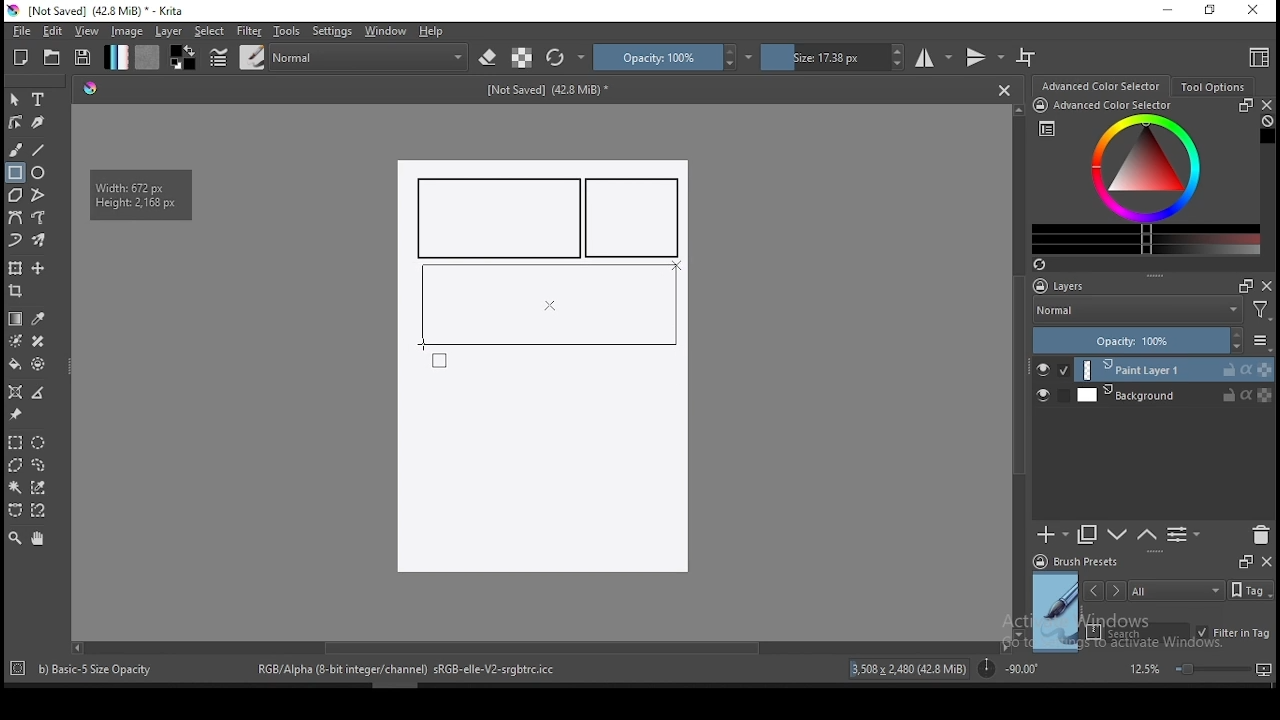 Image resolution: width=1280 pixels, height=720 pixels. Describe the element at coordinates (83, 58) in the screenshot. I see `save` at that location.